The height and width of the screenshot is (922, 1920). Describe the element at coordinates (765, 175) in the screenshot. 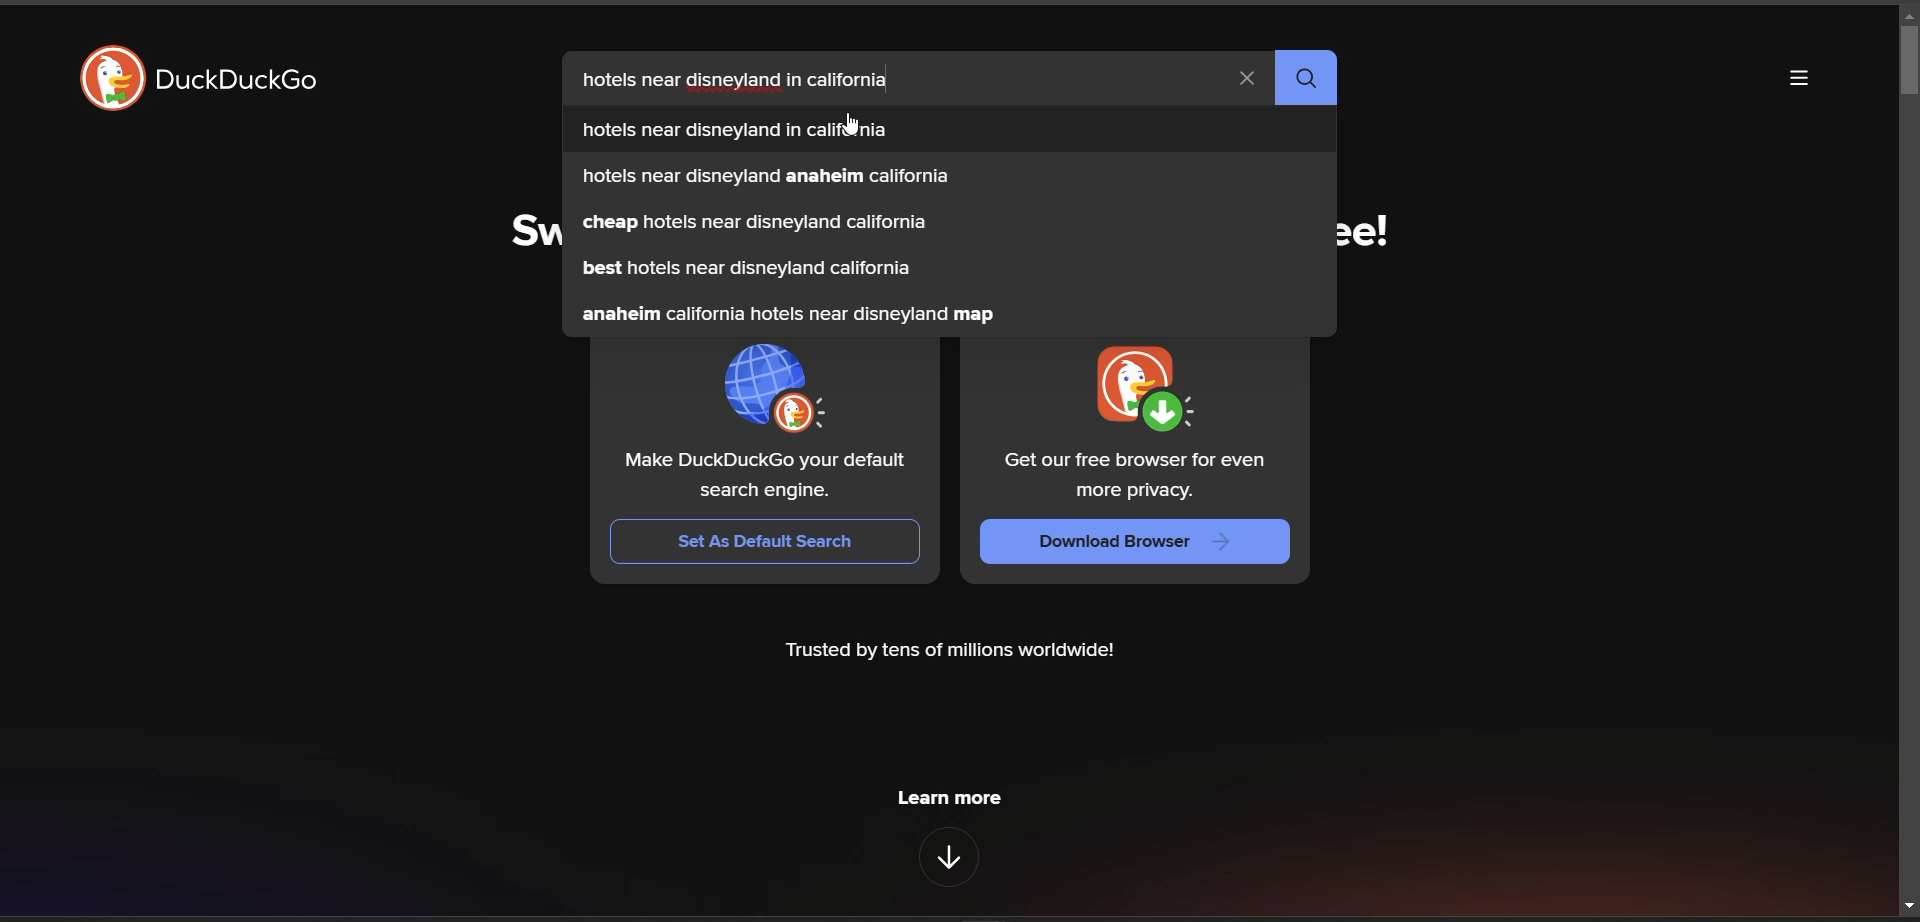

I see `hotels near disneyland anaheim california` at that location.